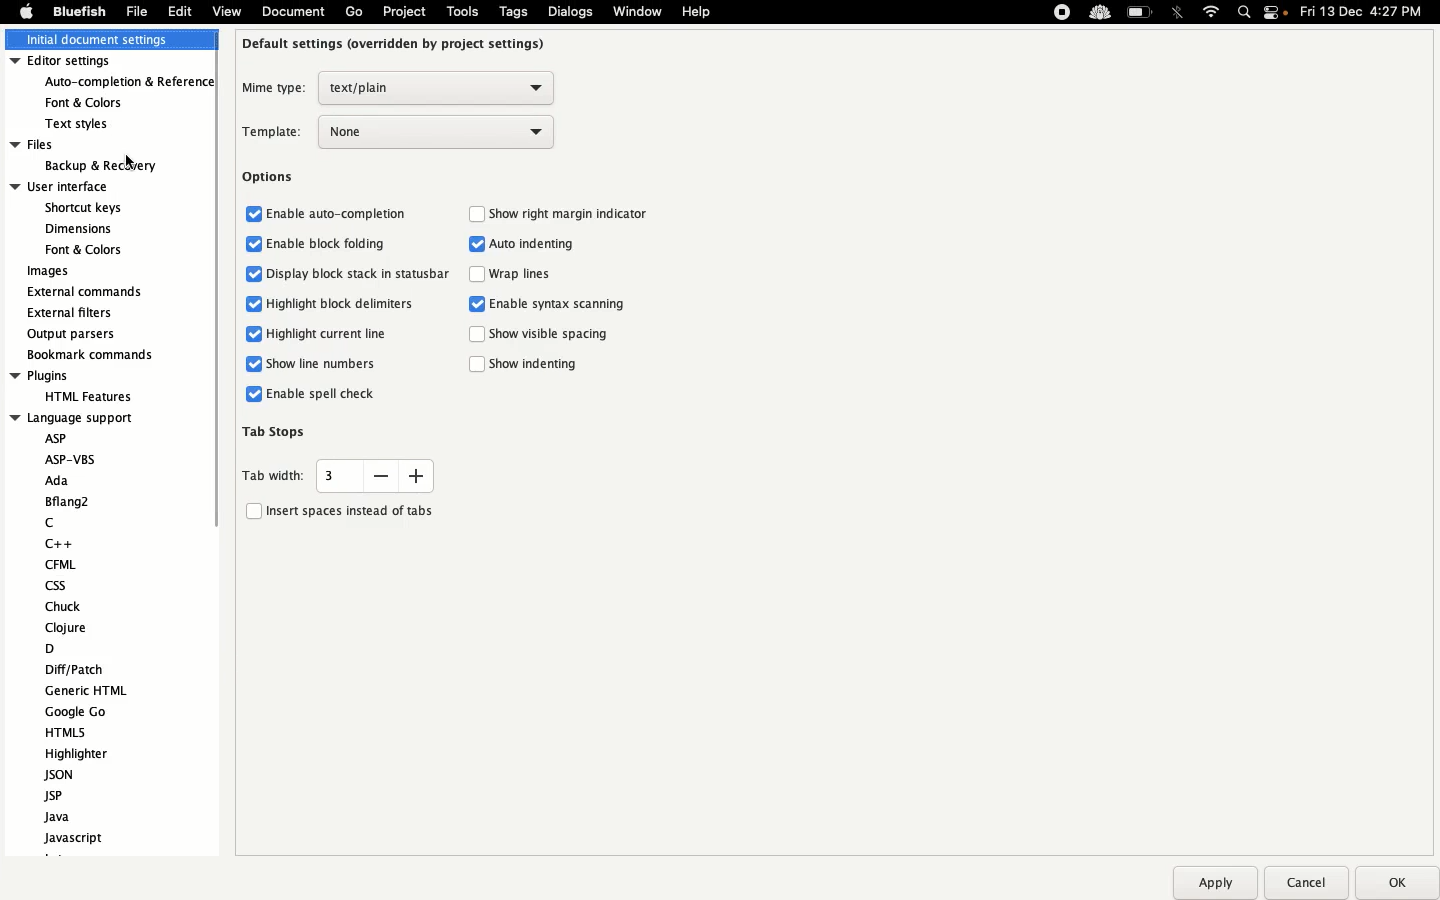  Describe the element at coordinates (515, 12) in the screenshot. I see `Tags` at that location.